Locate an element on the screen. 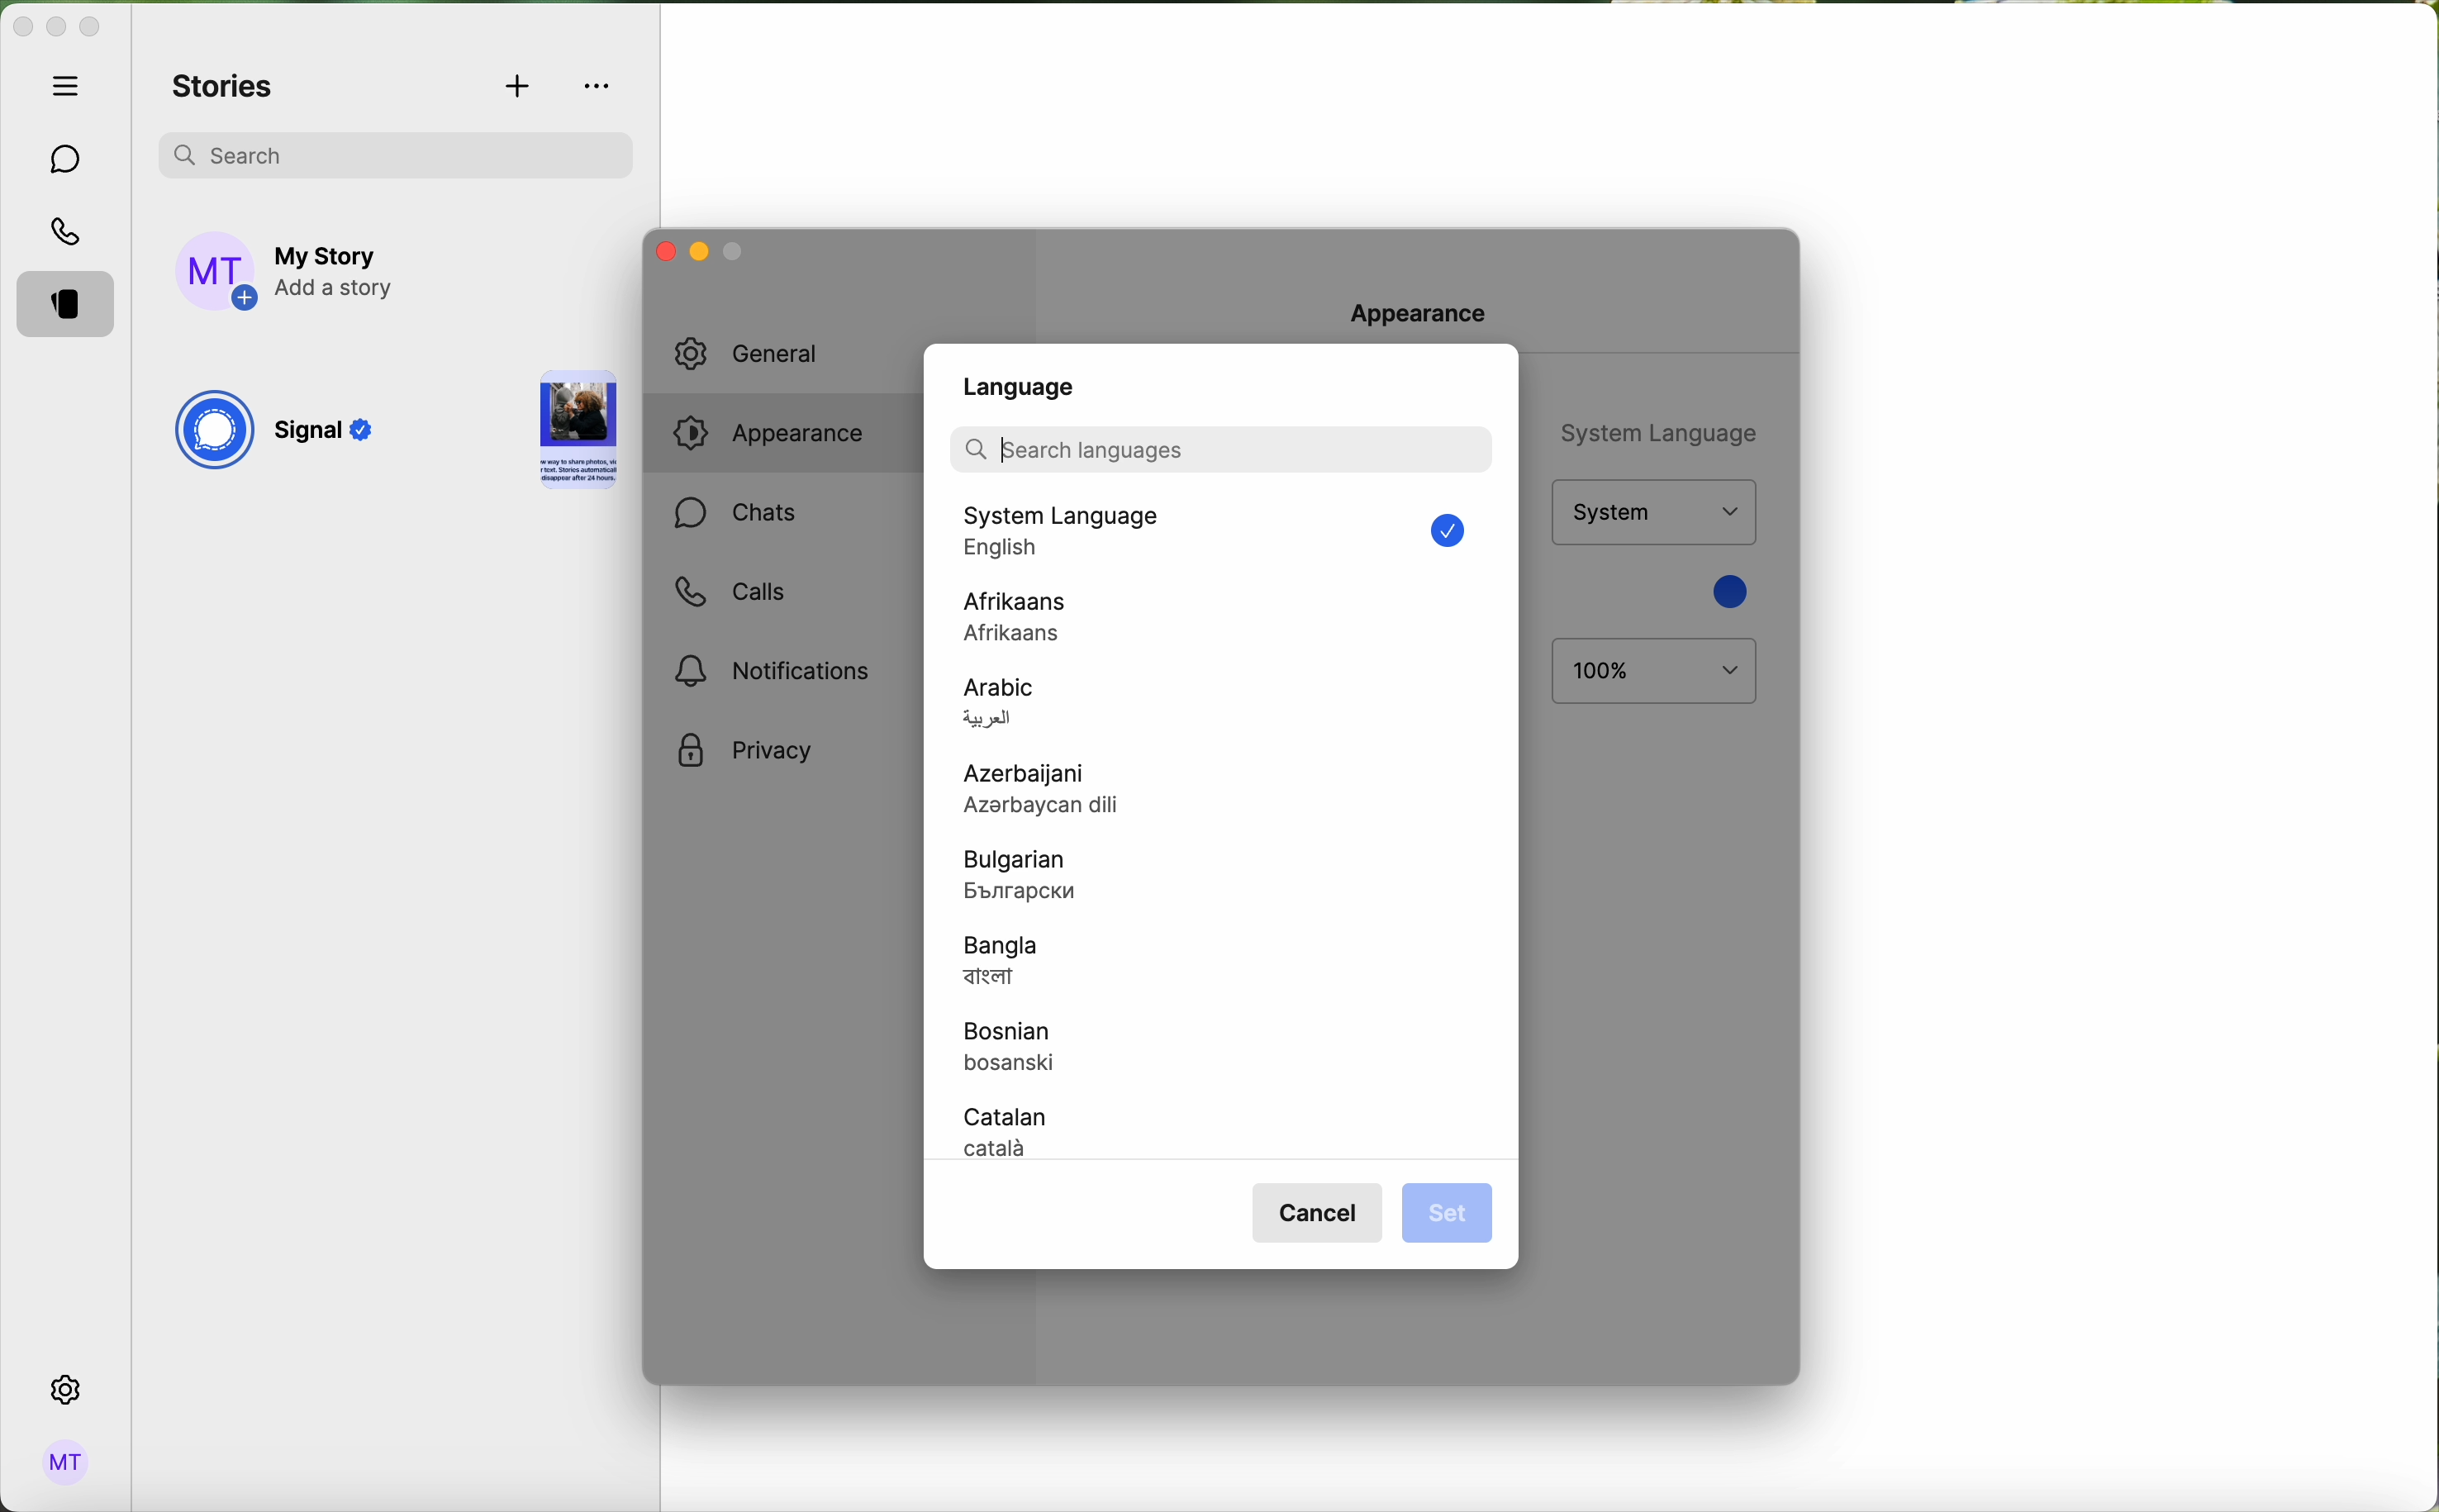  Appearance is located at coordinates (1434, 313).